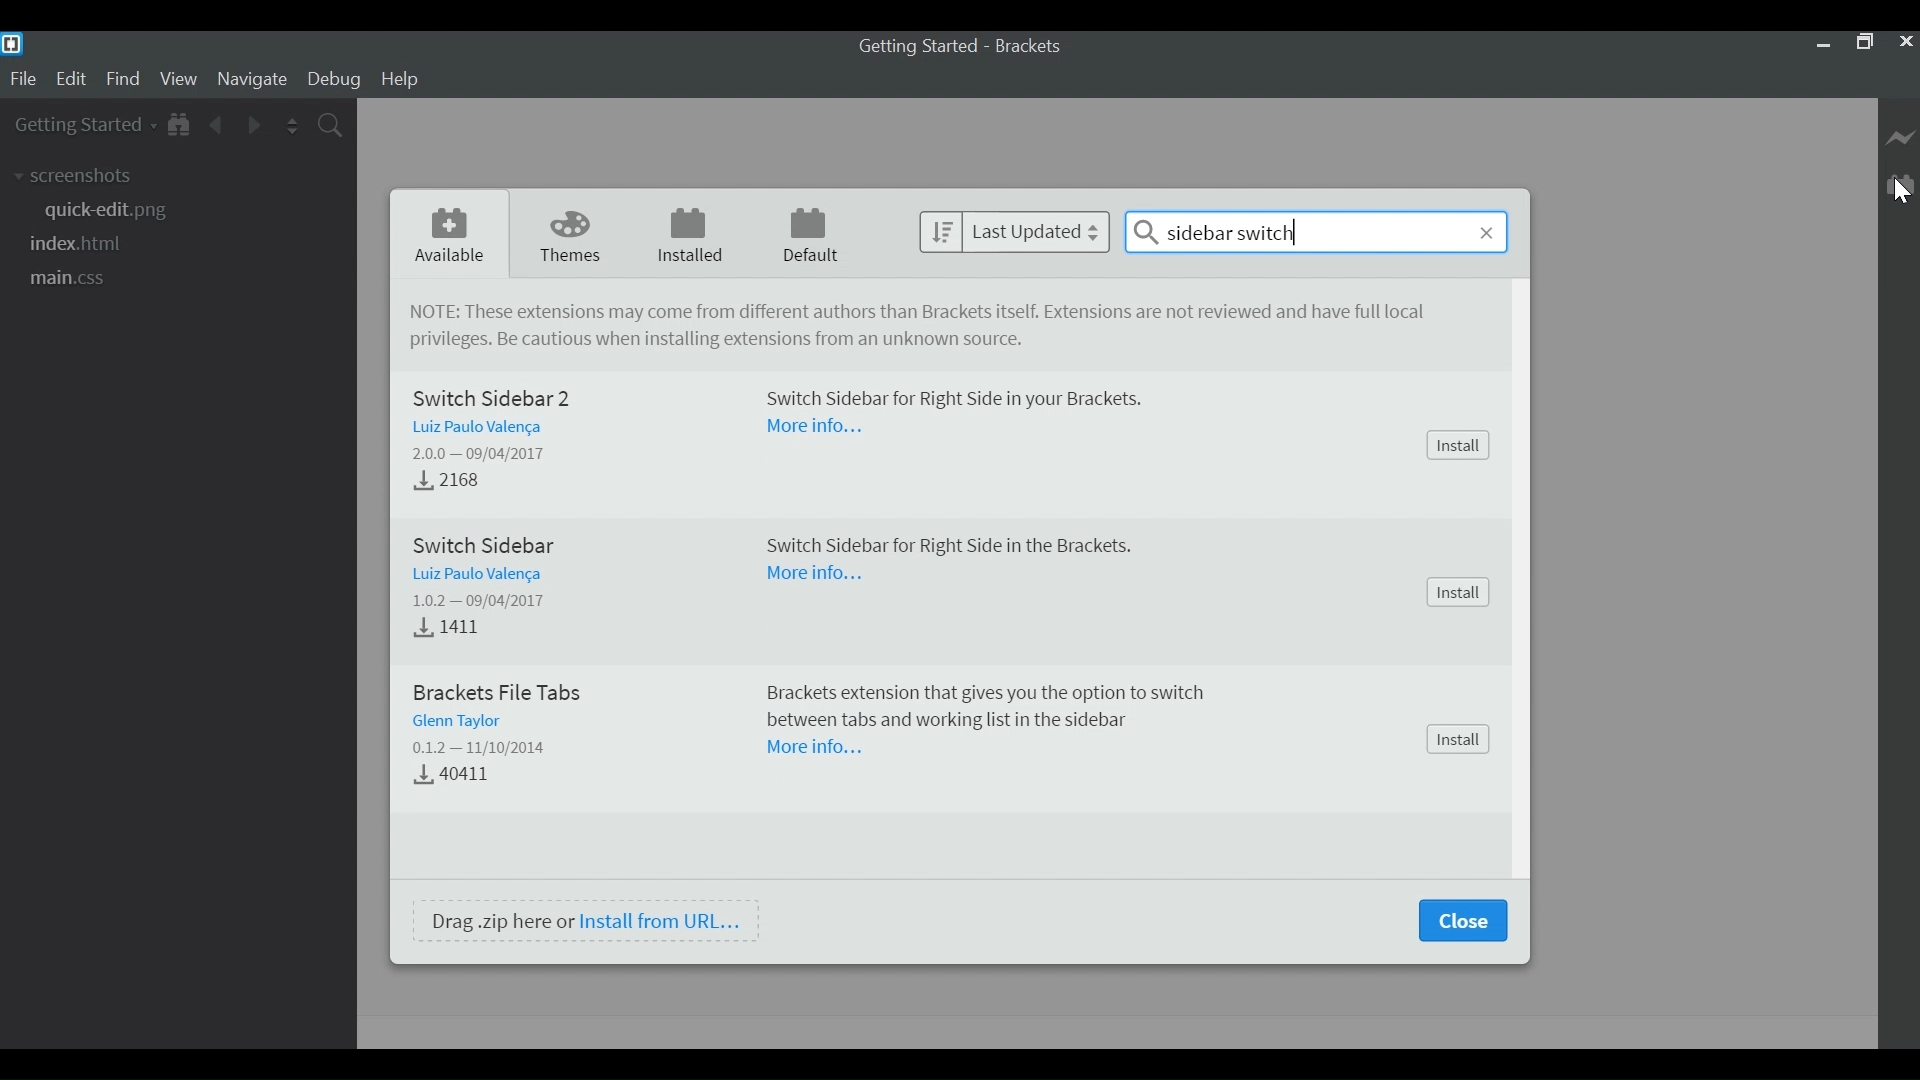 This screenshot has height=1080, width=1920. What do you see at coordinates (254, 80) in the screenshot?
I see `Navigate` at bounding box center [254, 80].